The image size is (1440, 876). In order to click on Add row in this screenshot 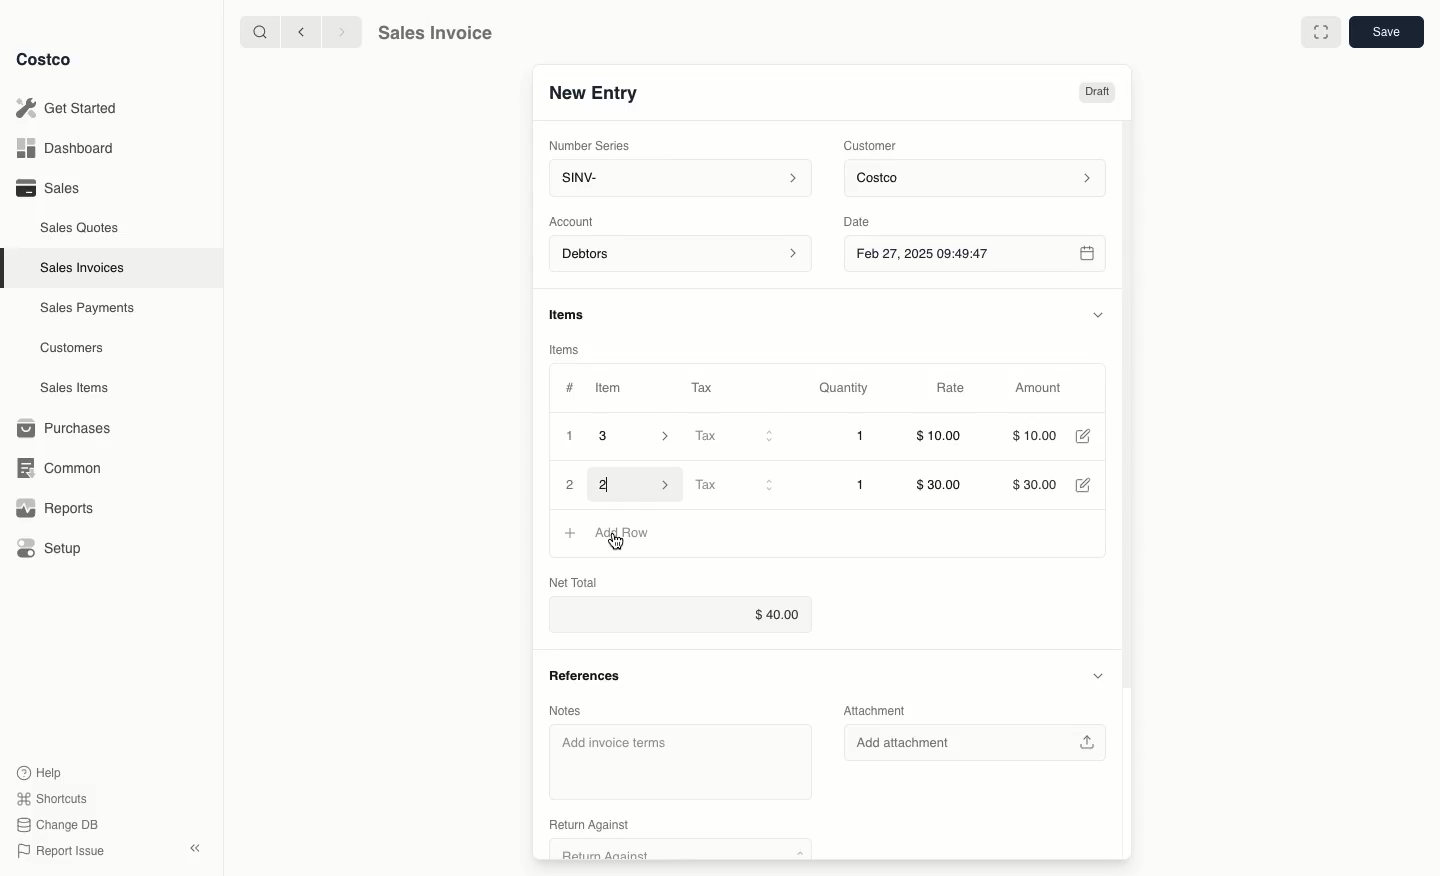, I will do `click(623, 531)`.